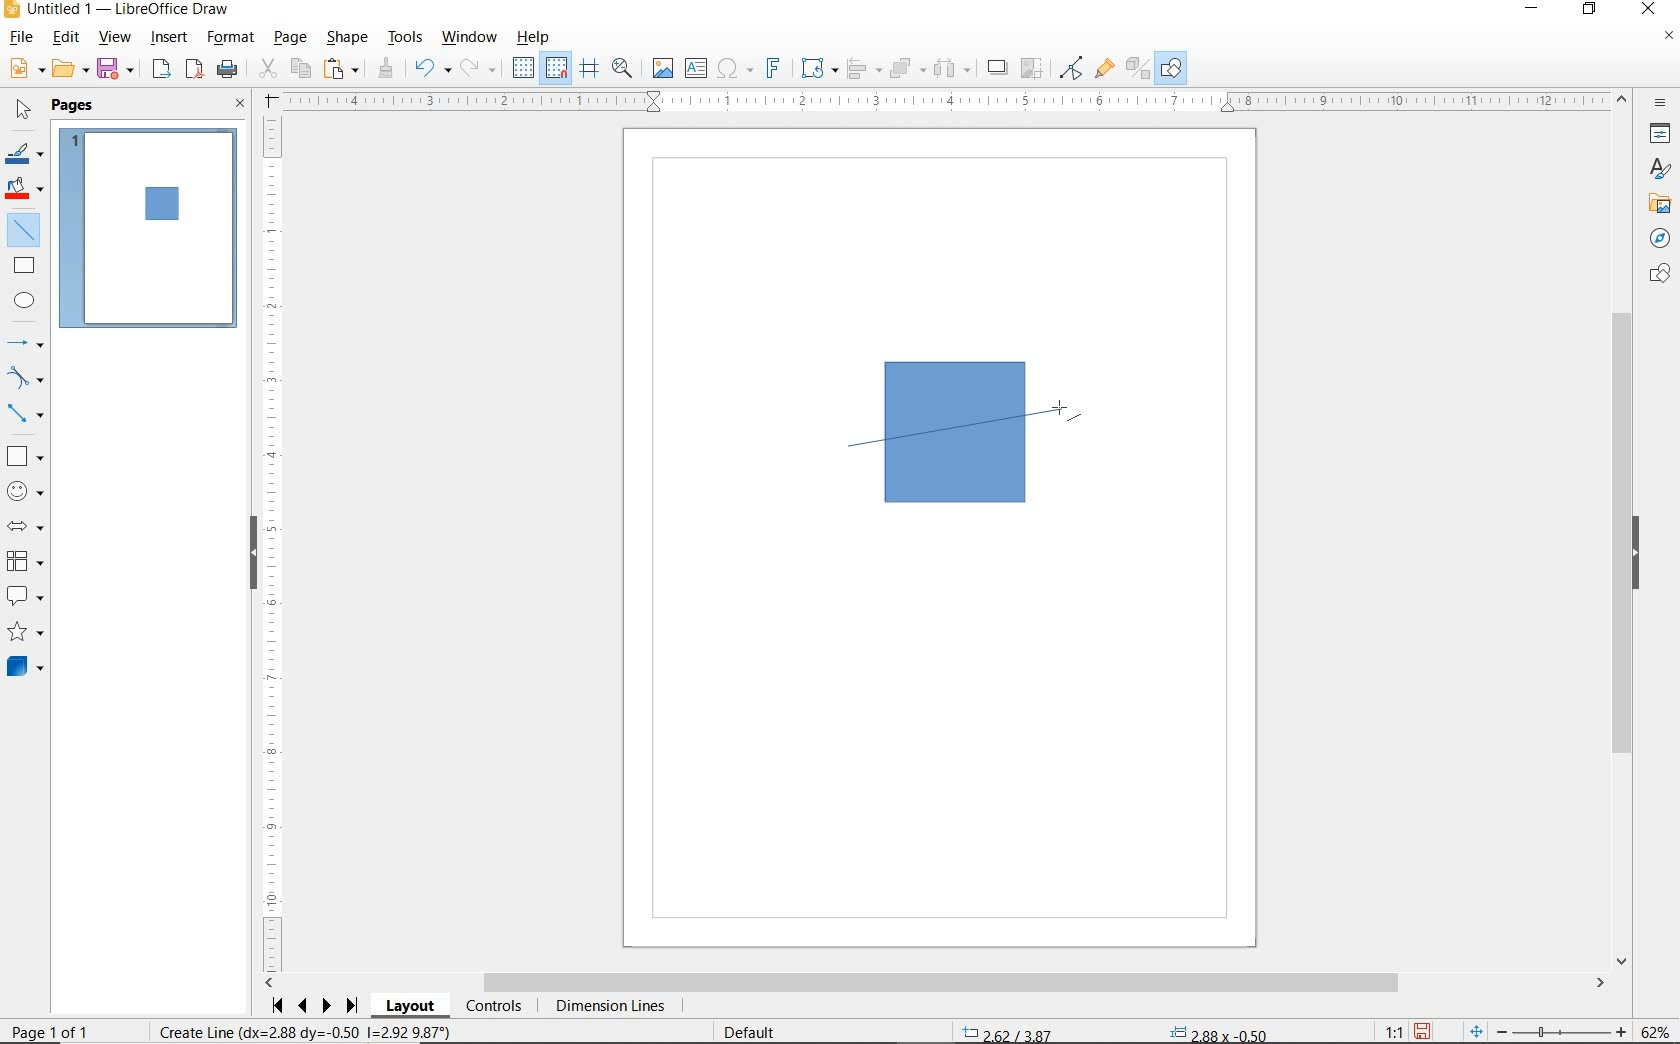 Image resolution: width=1680 pixels, height=1044 pixels. What do you see at coordinates (623, 68) in the screenshot?
I see `ZOOM & PAN` at bounding box center [623, 68].